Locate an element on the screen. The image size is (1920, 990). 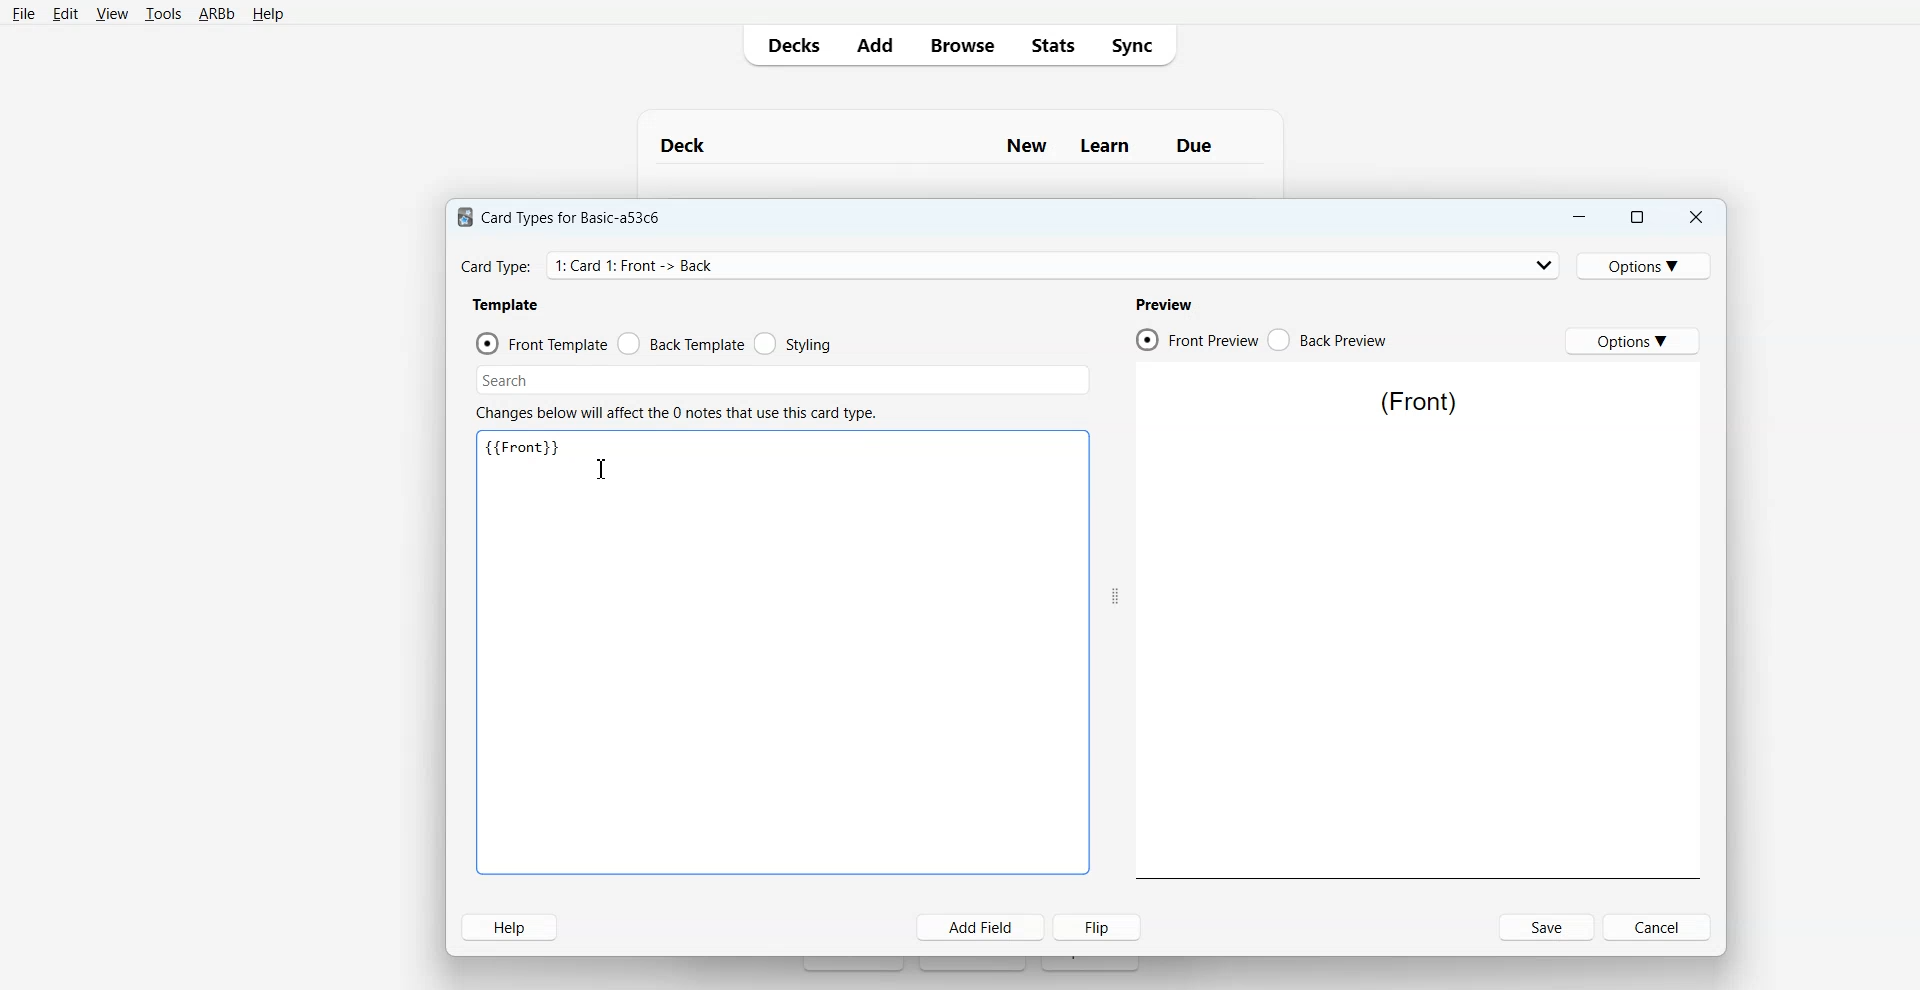
ARBb is located at coordinates (215, 15).